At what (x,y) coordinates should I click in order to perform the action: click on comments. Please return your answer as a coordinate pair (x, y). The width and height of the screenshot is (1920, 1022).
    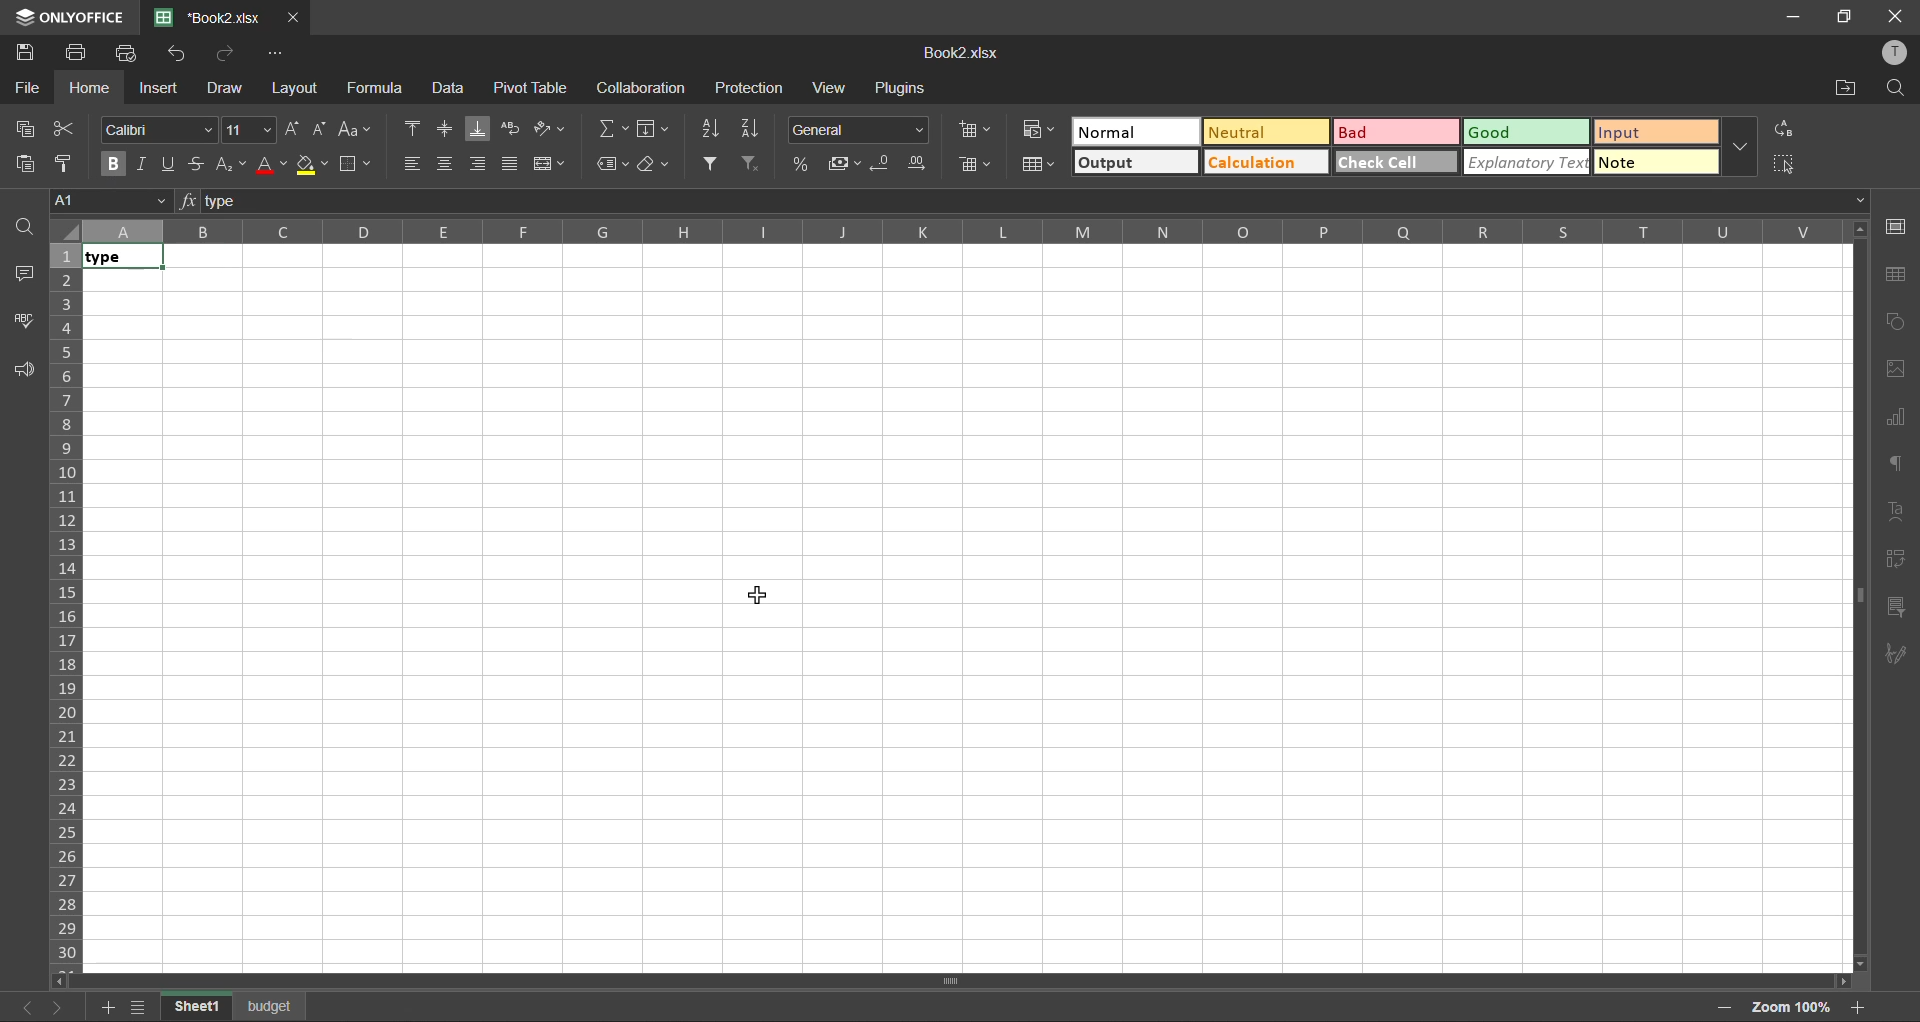
    Looking at the image, I should click on (26, 276).